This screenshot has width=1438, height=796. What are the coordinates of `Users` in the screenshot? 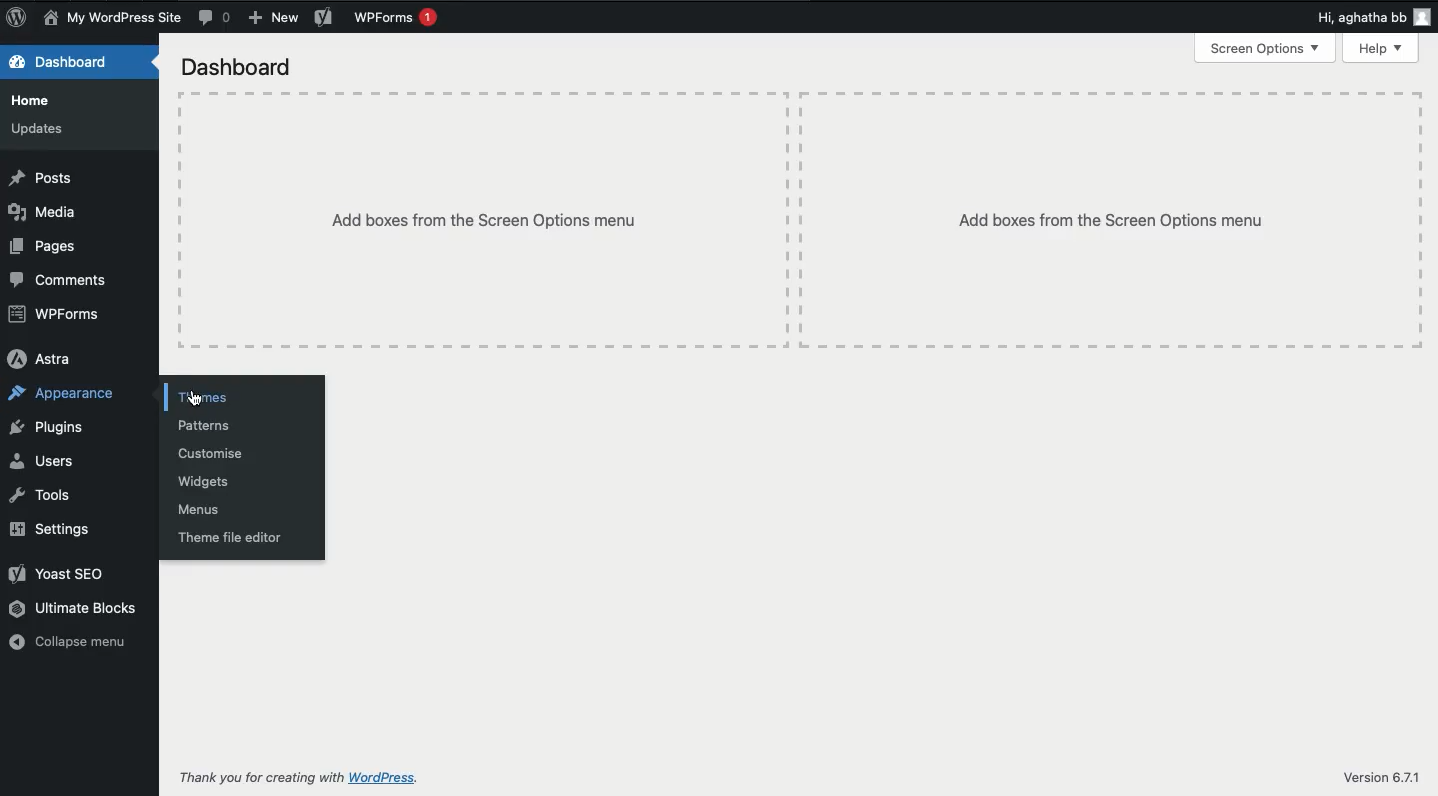 It's located at (45, 460).